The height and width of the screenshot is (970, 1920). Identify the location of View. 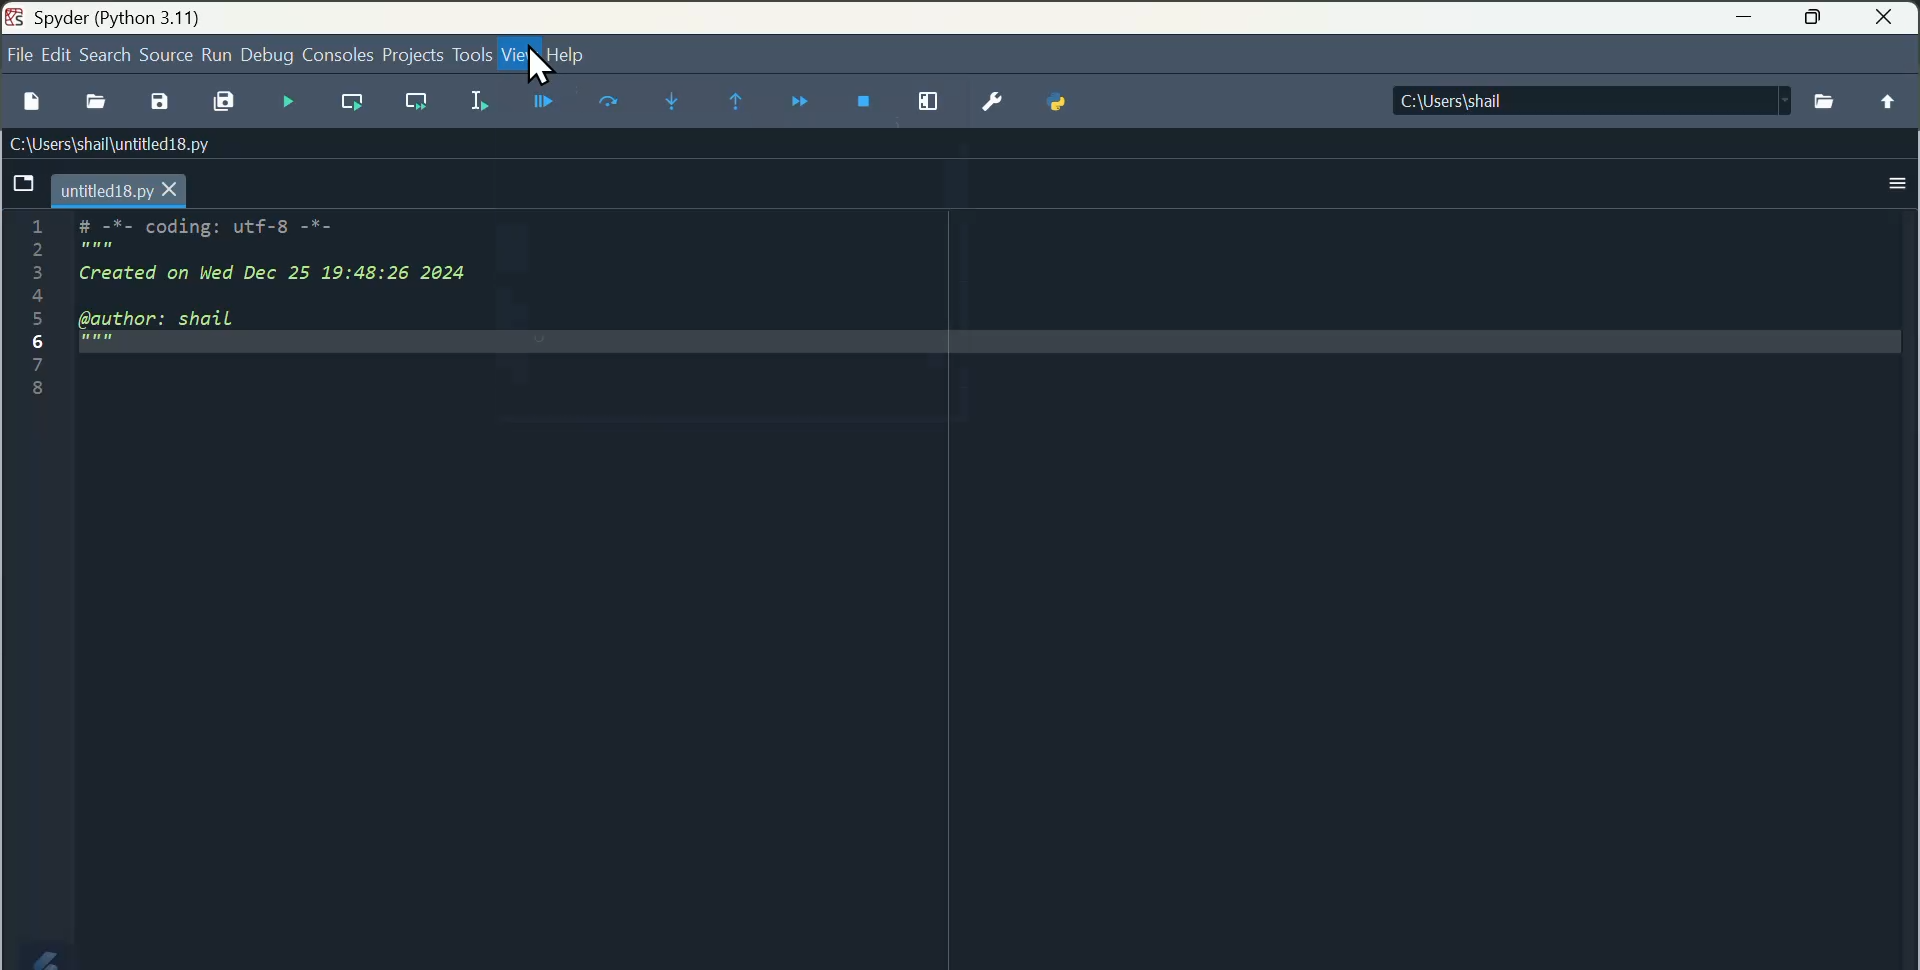
(522, 57).